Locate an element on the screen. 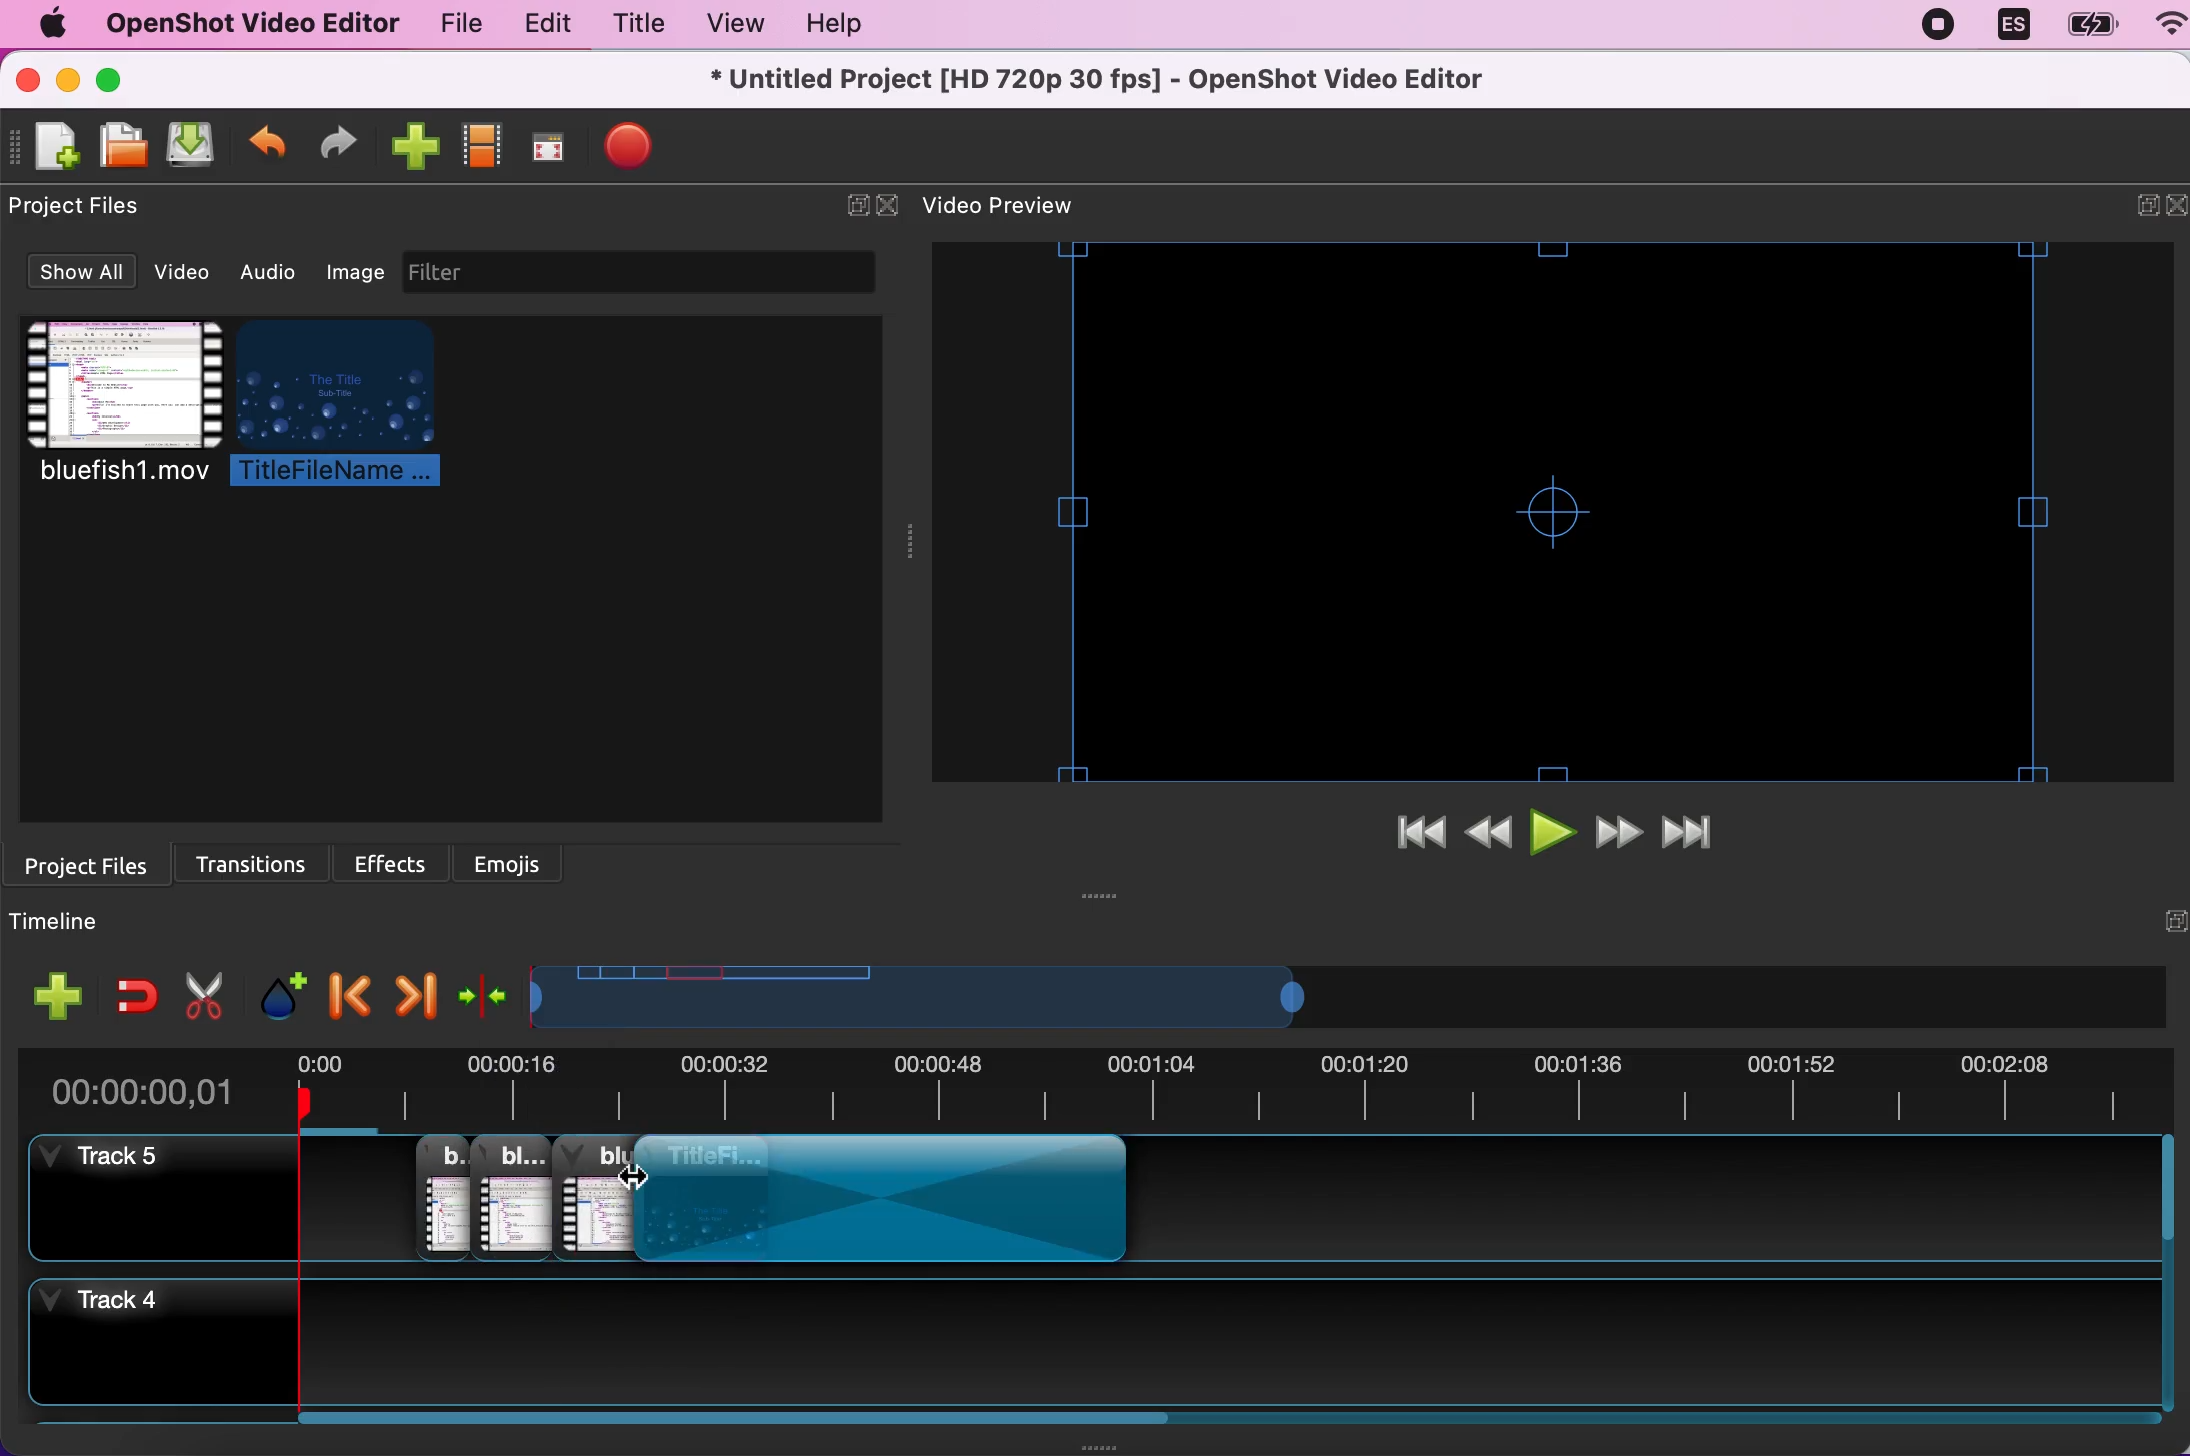 The height and width of the screenshot is (1456, 2190). video preview is located at coordinates (1560, 512).